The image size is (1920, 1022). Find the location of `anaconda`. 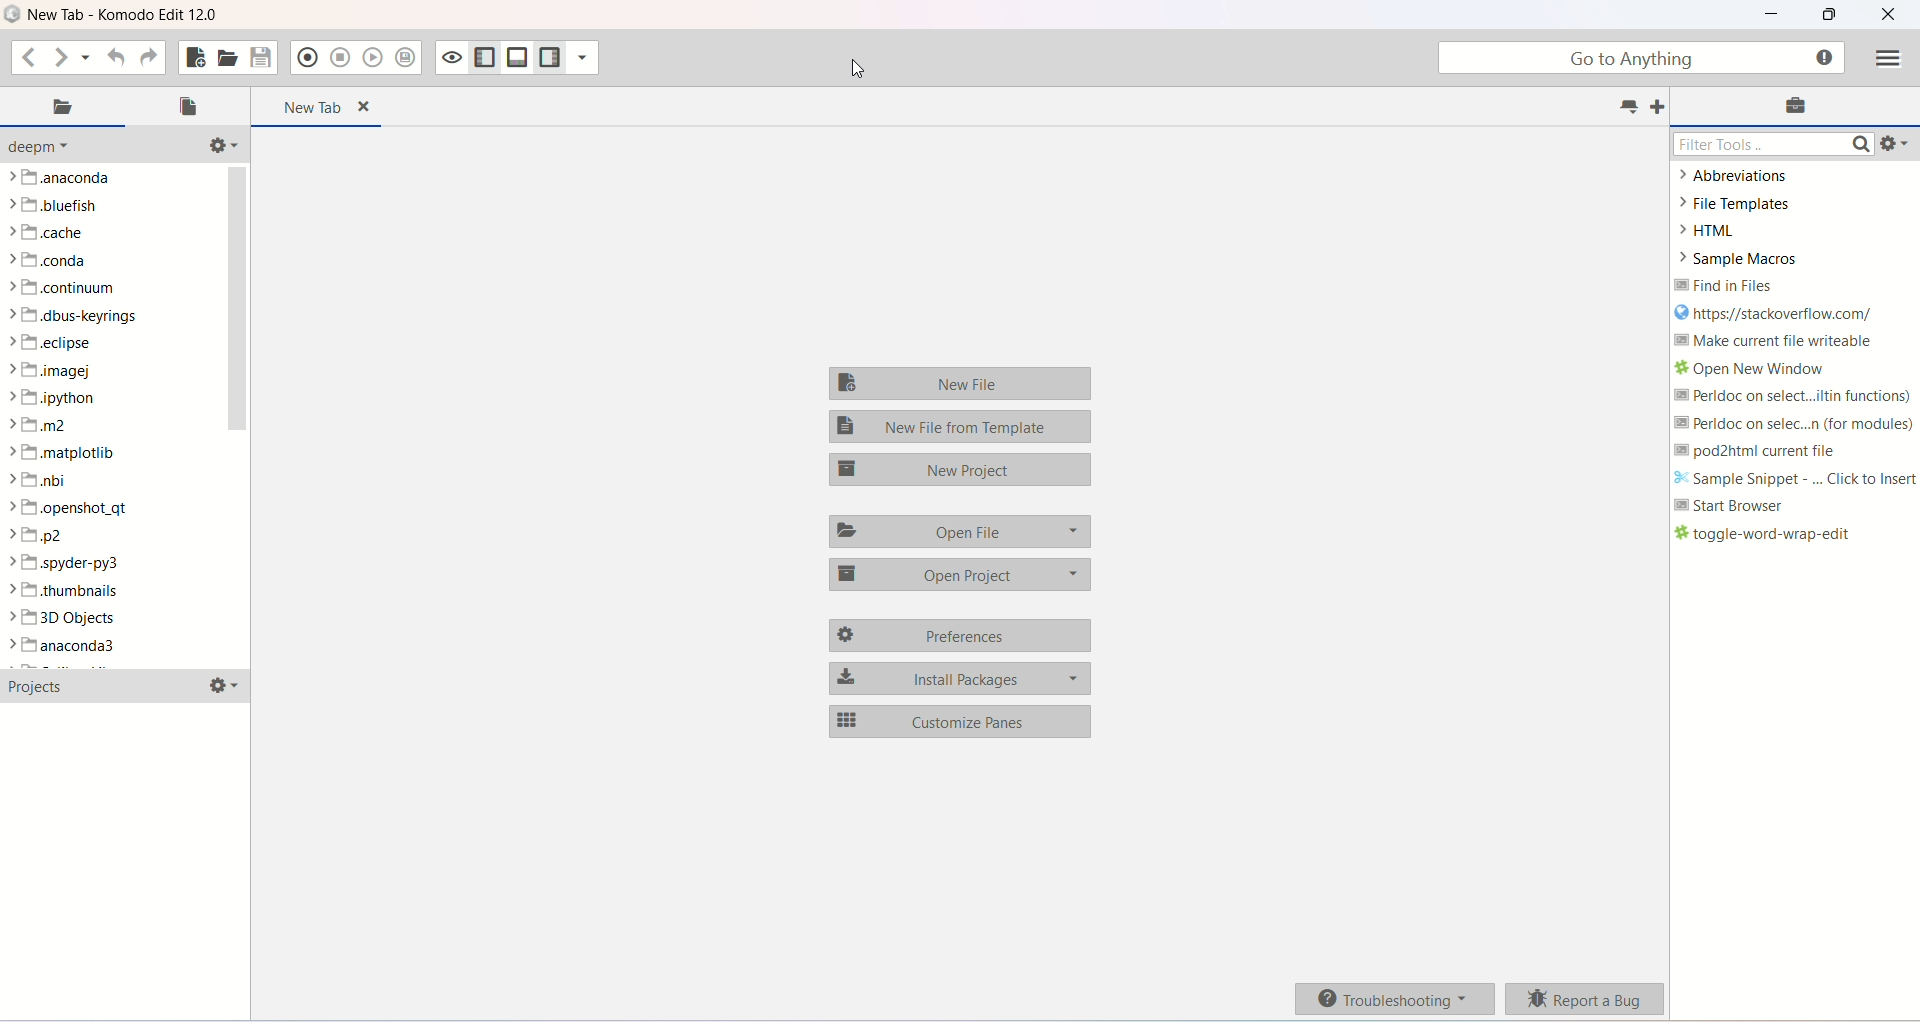

anaconda is located at coordinates (73, 647).